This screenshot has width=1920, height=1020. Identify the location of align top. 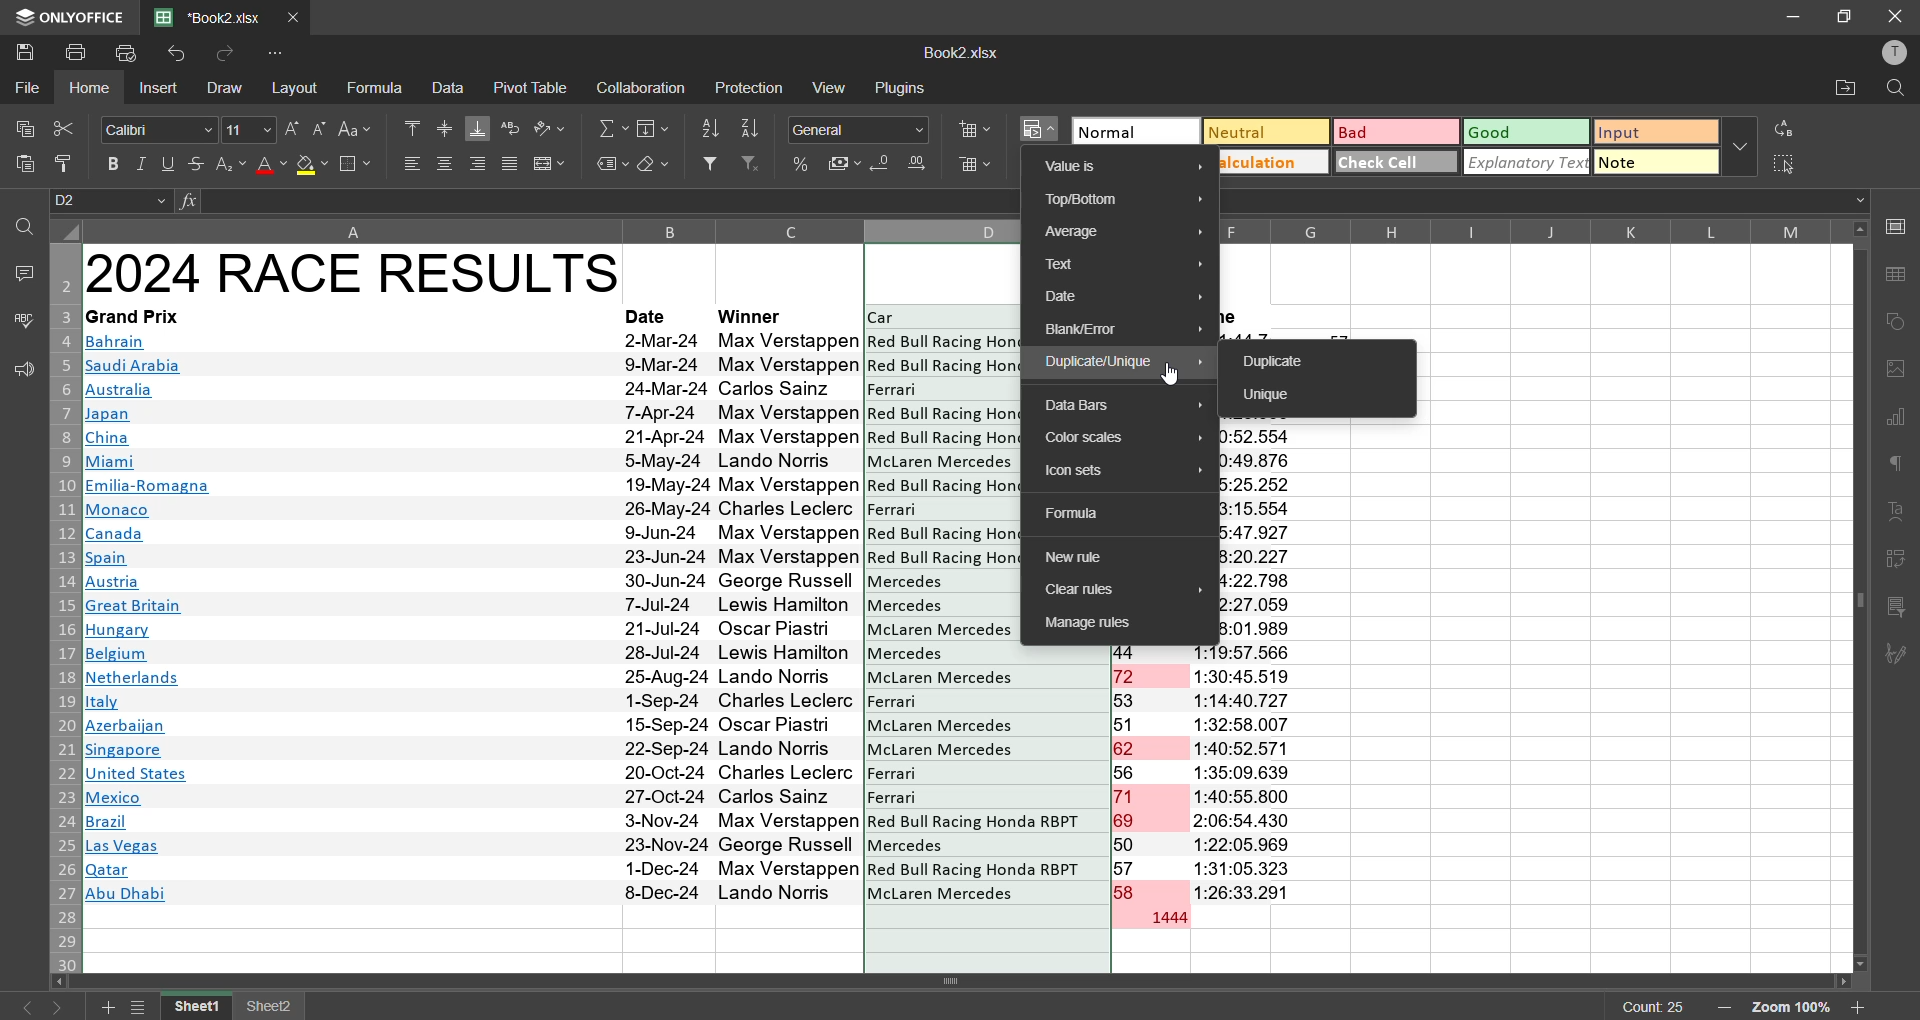
(412, 126).